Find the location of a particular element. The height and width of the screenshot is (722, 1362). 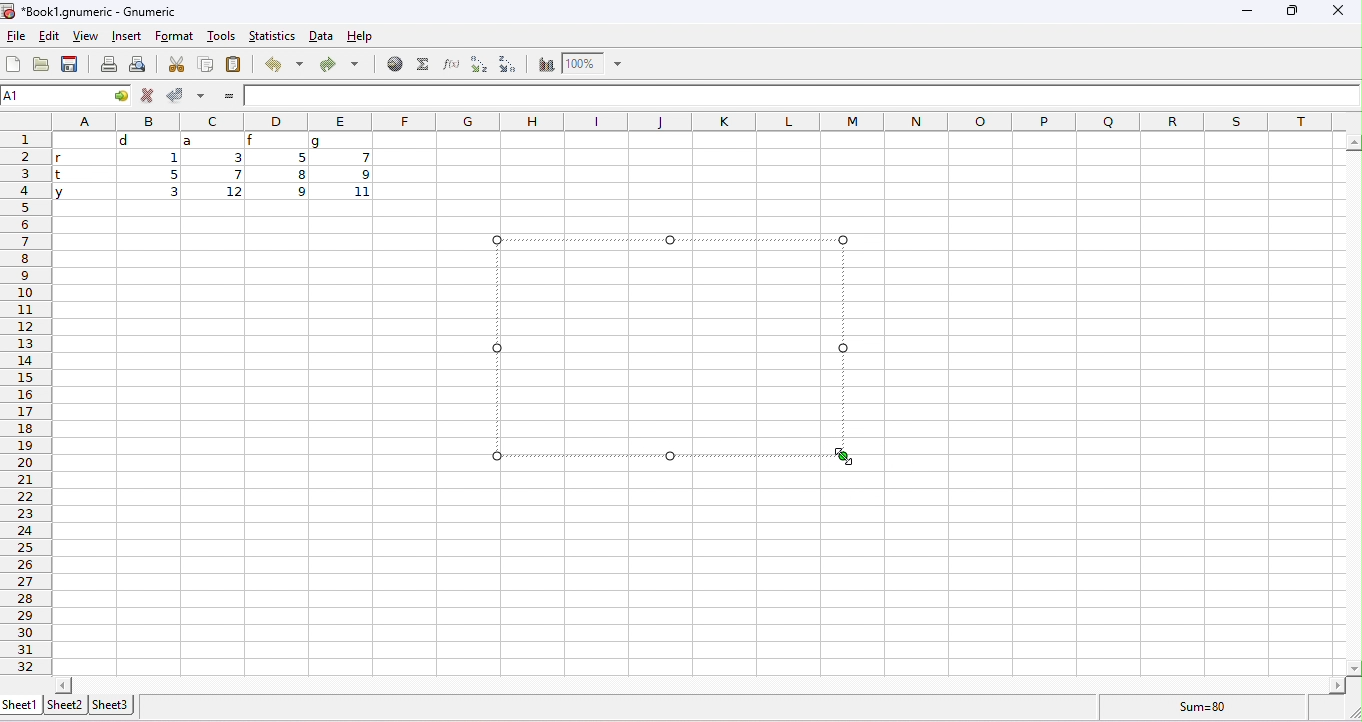

print is located at coordinates (108, 64).